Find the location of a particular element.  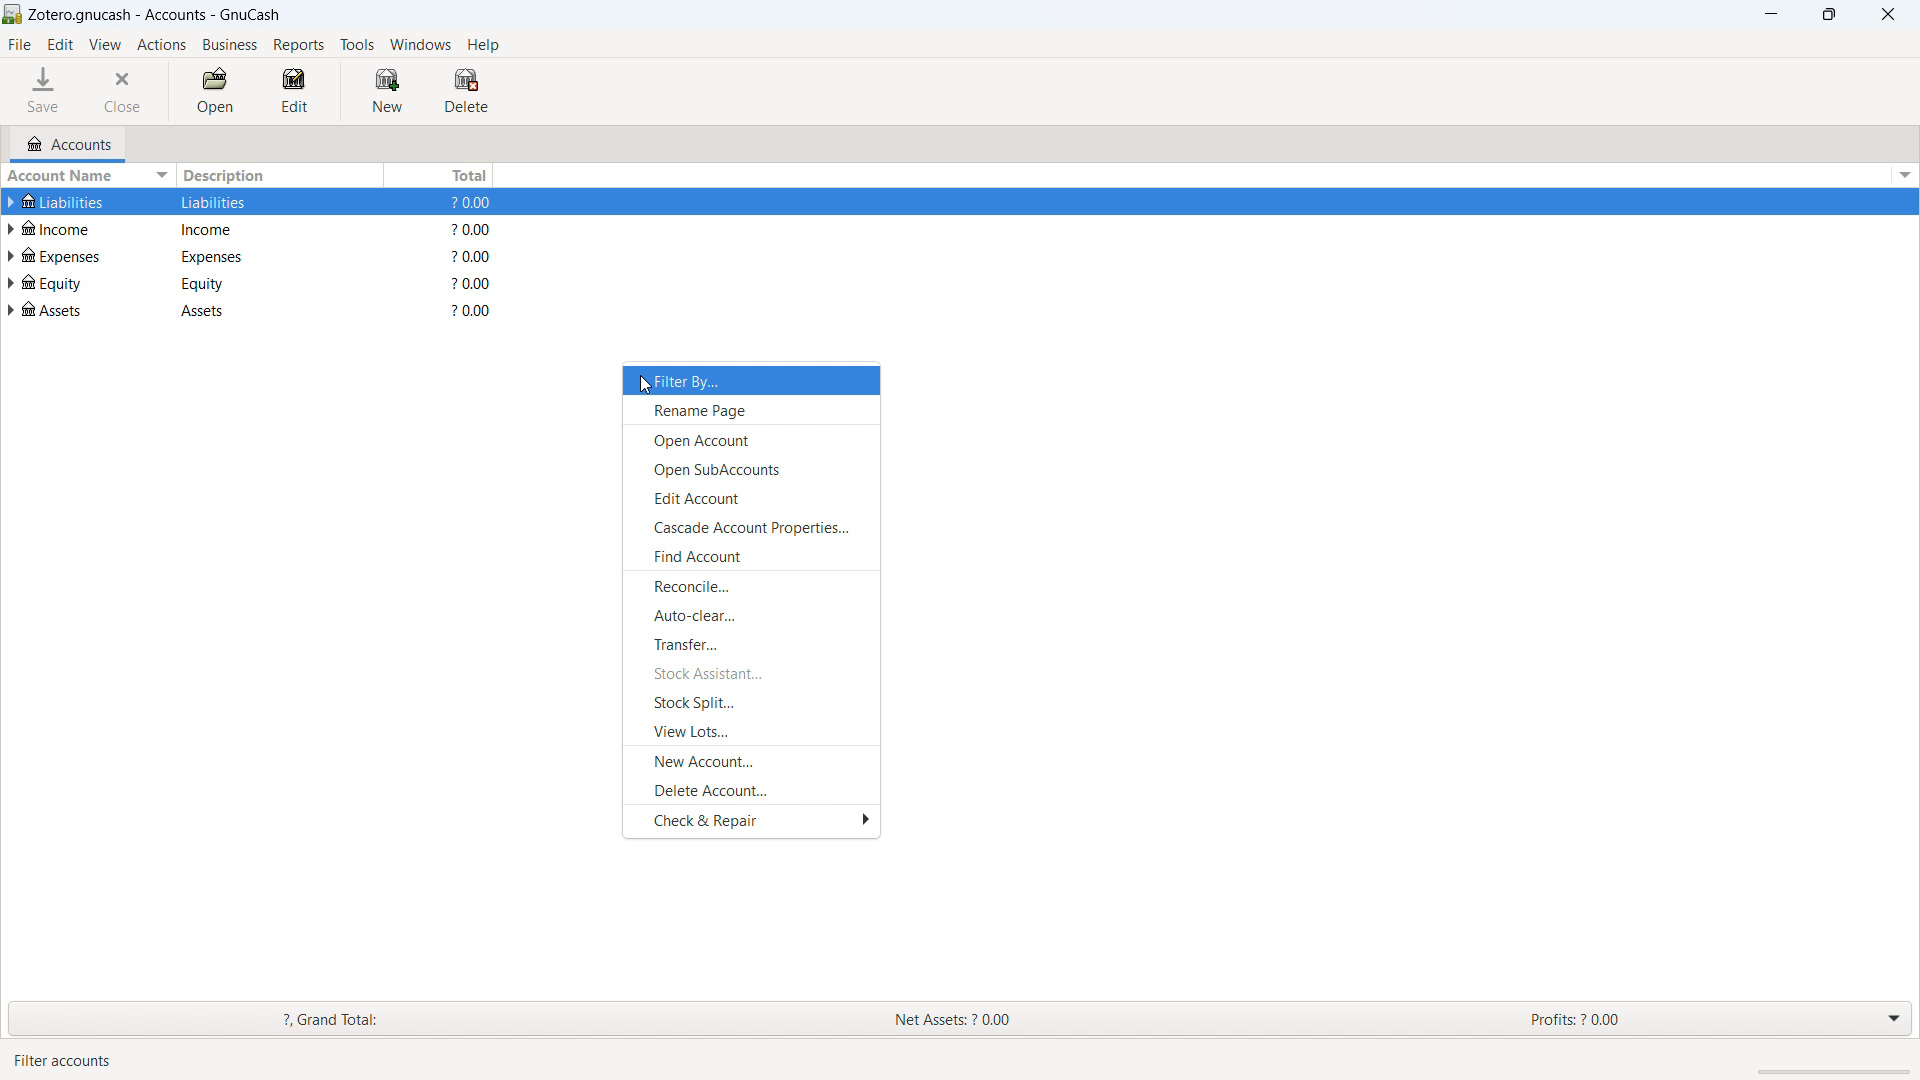

Filter accounts is located at coordinates (64, 1061).